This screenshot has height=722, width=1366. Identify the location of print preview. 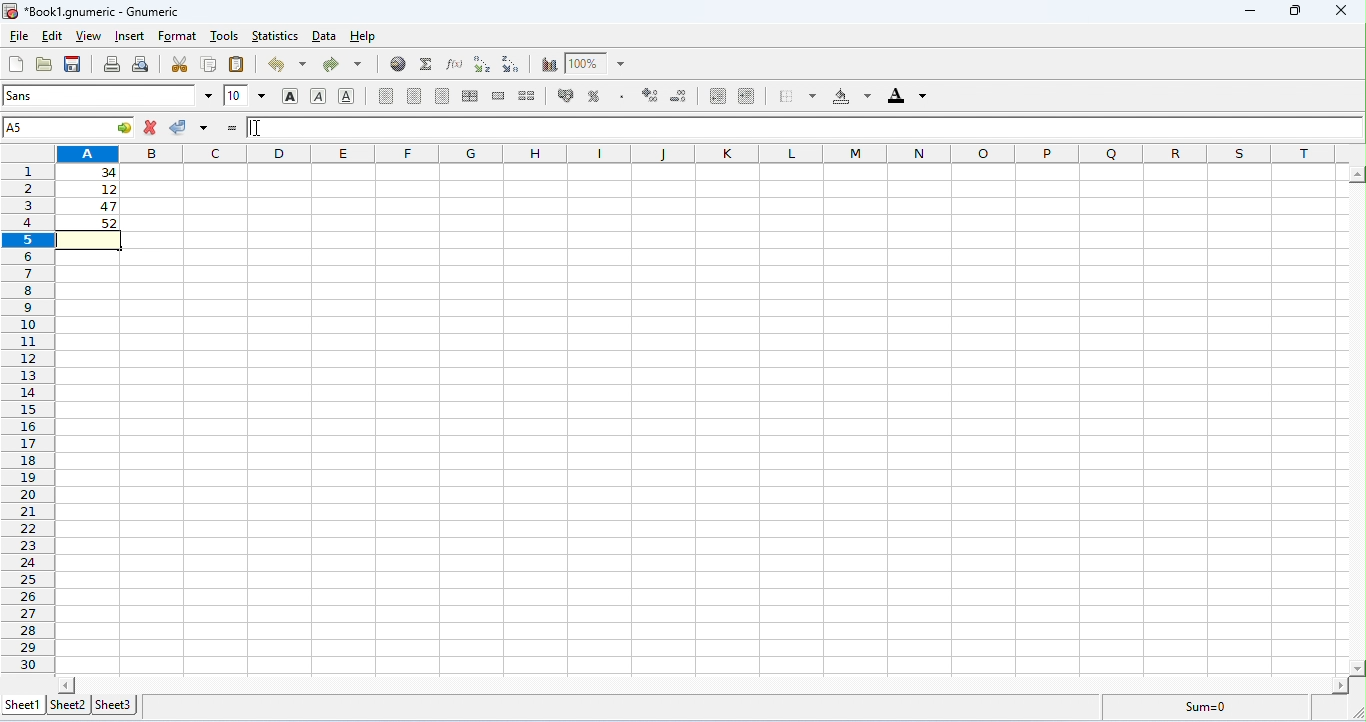
(142, 64).